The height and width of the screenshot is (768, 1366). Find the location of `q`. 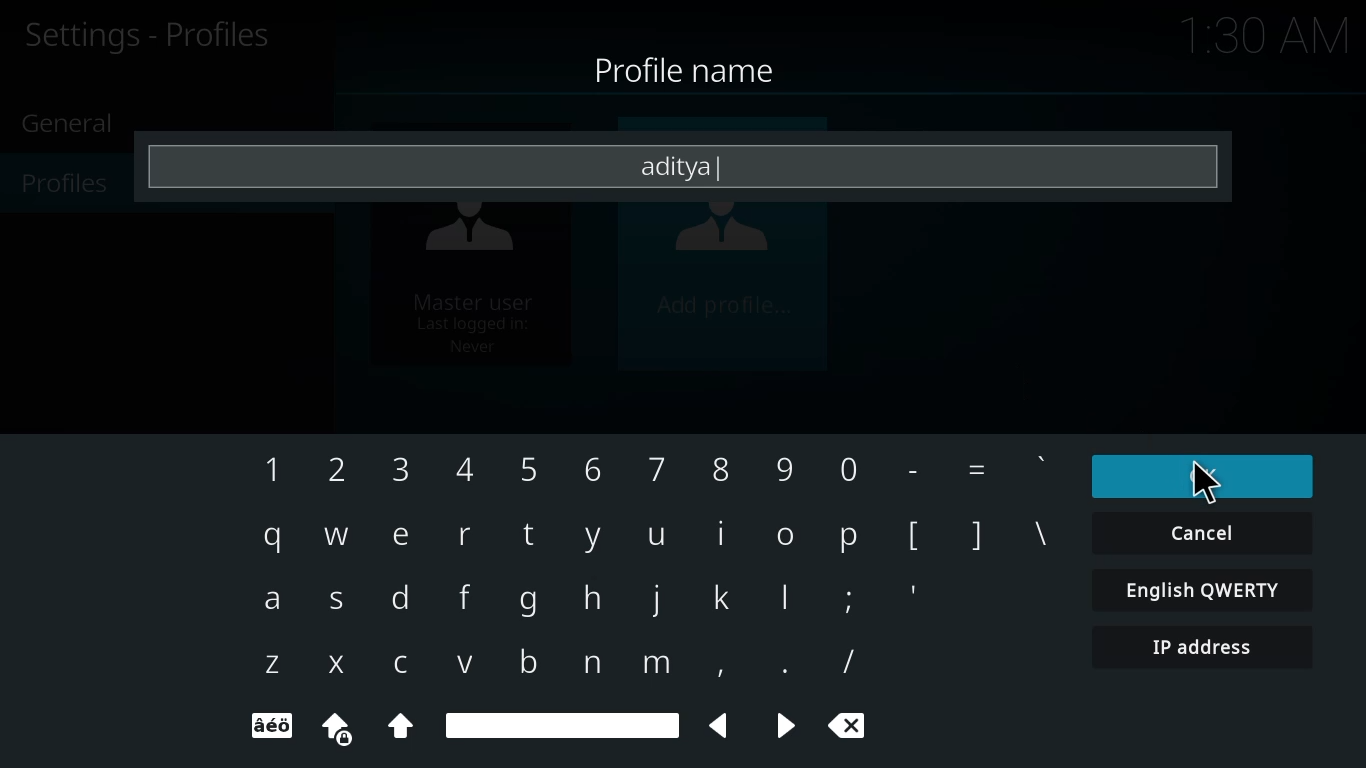

q is located at coordinates (264, 539).